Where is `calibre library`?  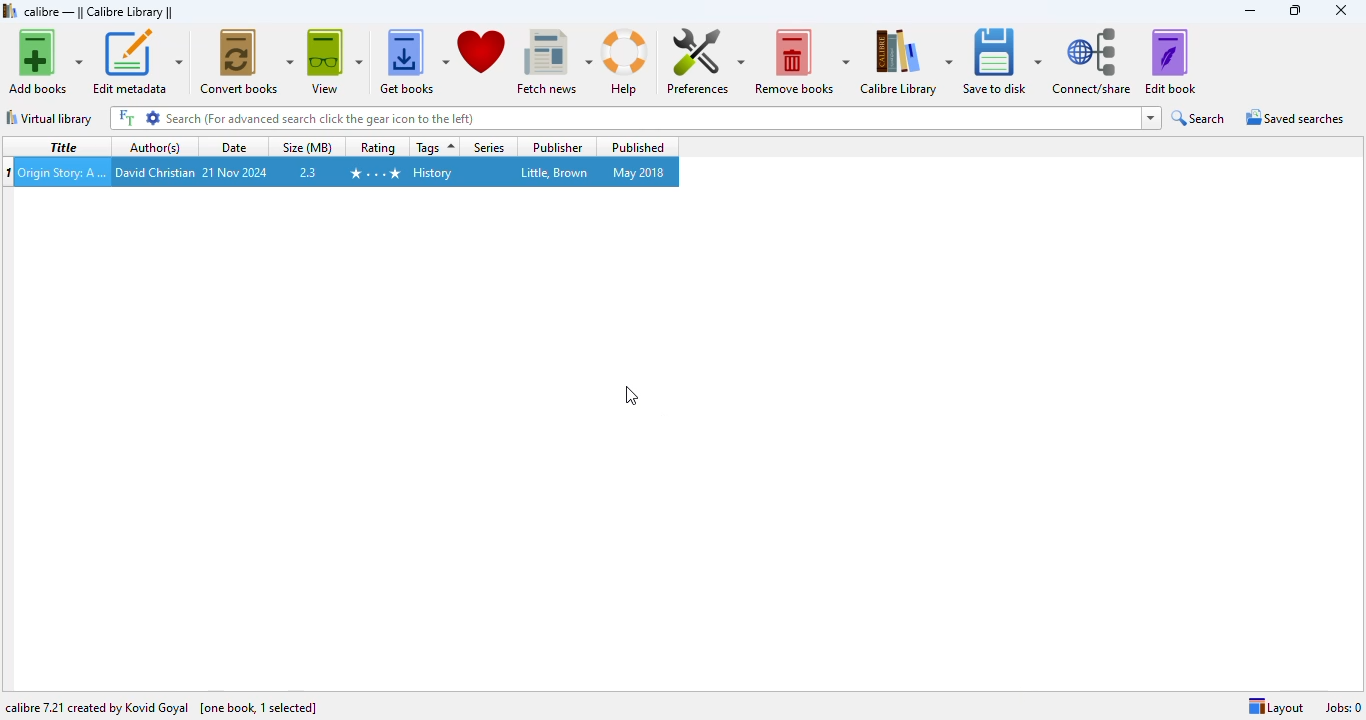 calibre library is located at coordinates (905, 61).